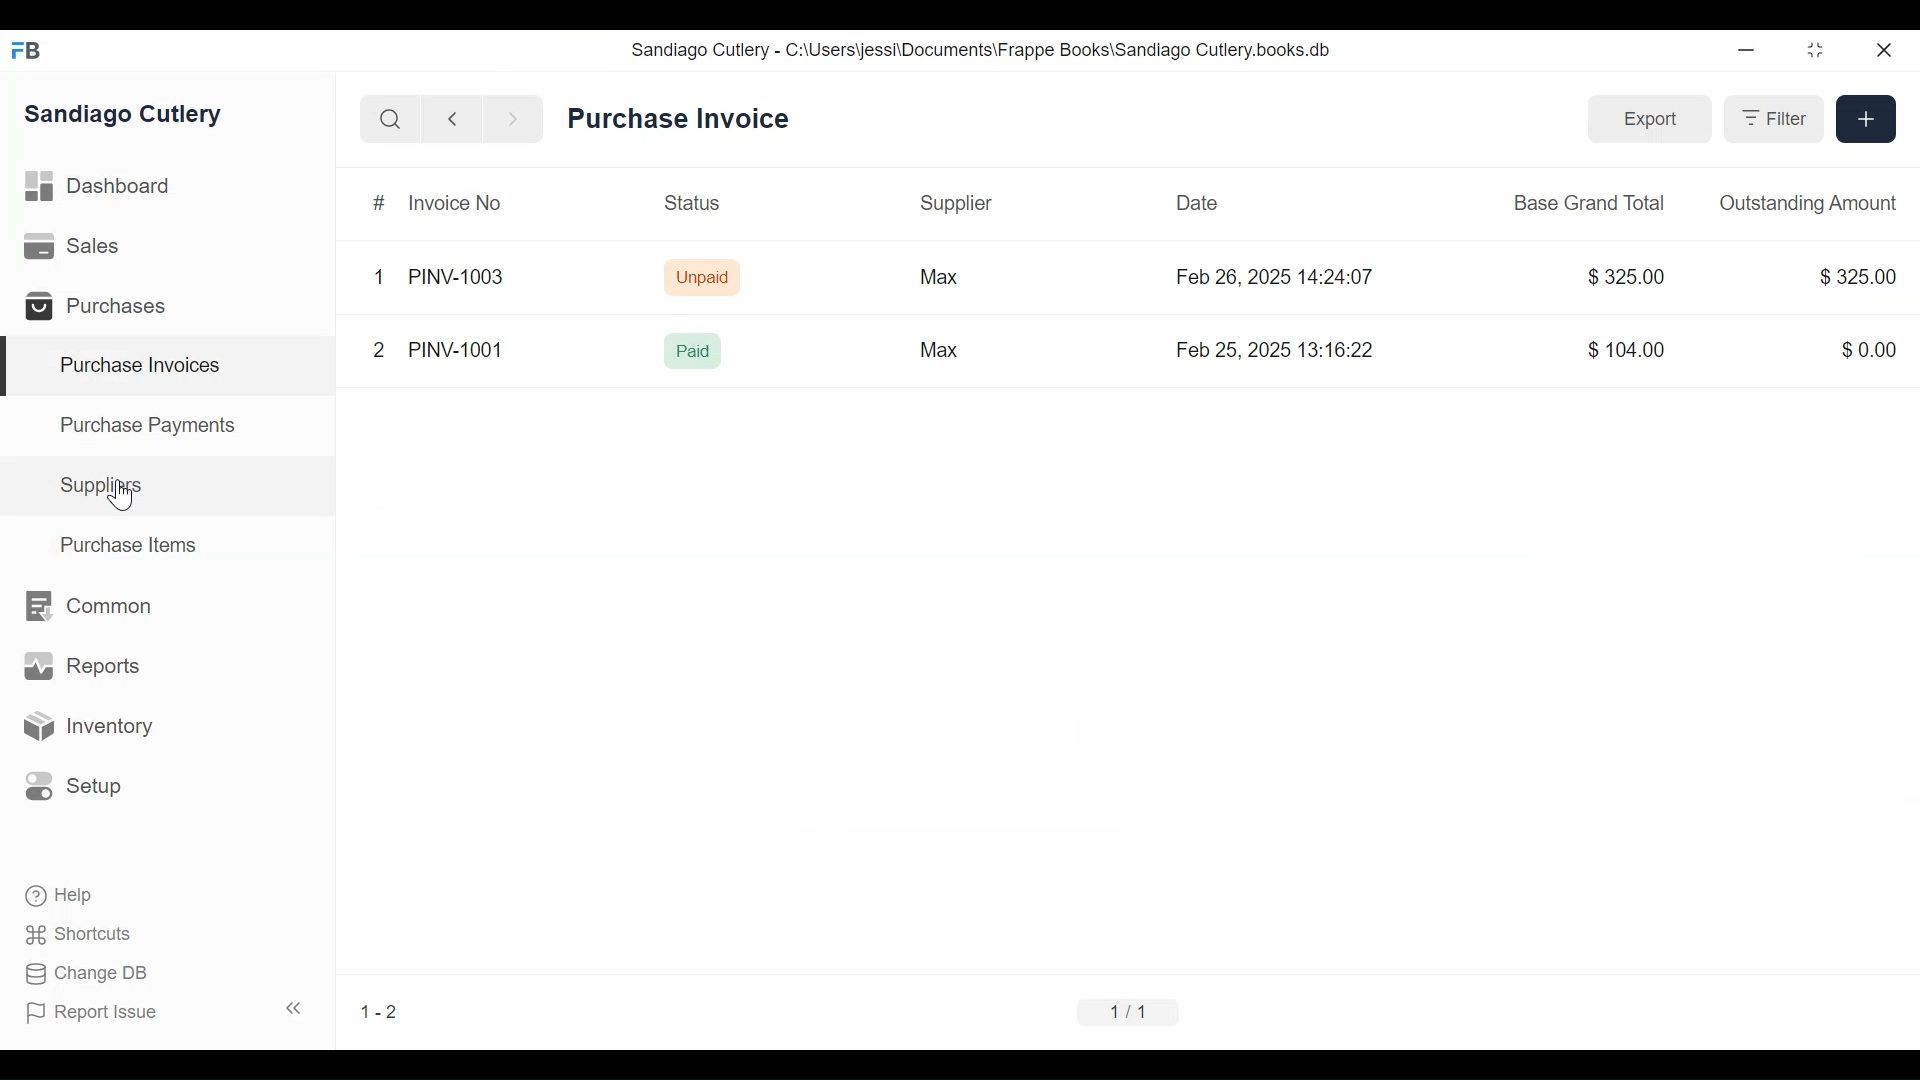 This screenshot has height=1080, width=1920. Describe the element at coordinates (1651, 120) in the screenshot. I see `Export` at that location.